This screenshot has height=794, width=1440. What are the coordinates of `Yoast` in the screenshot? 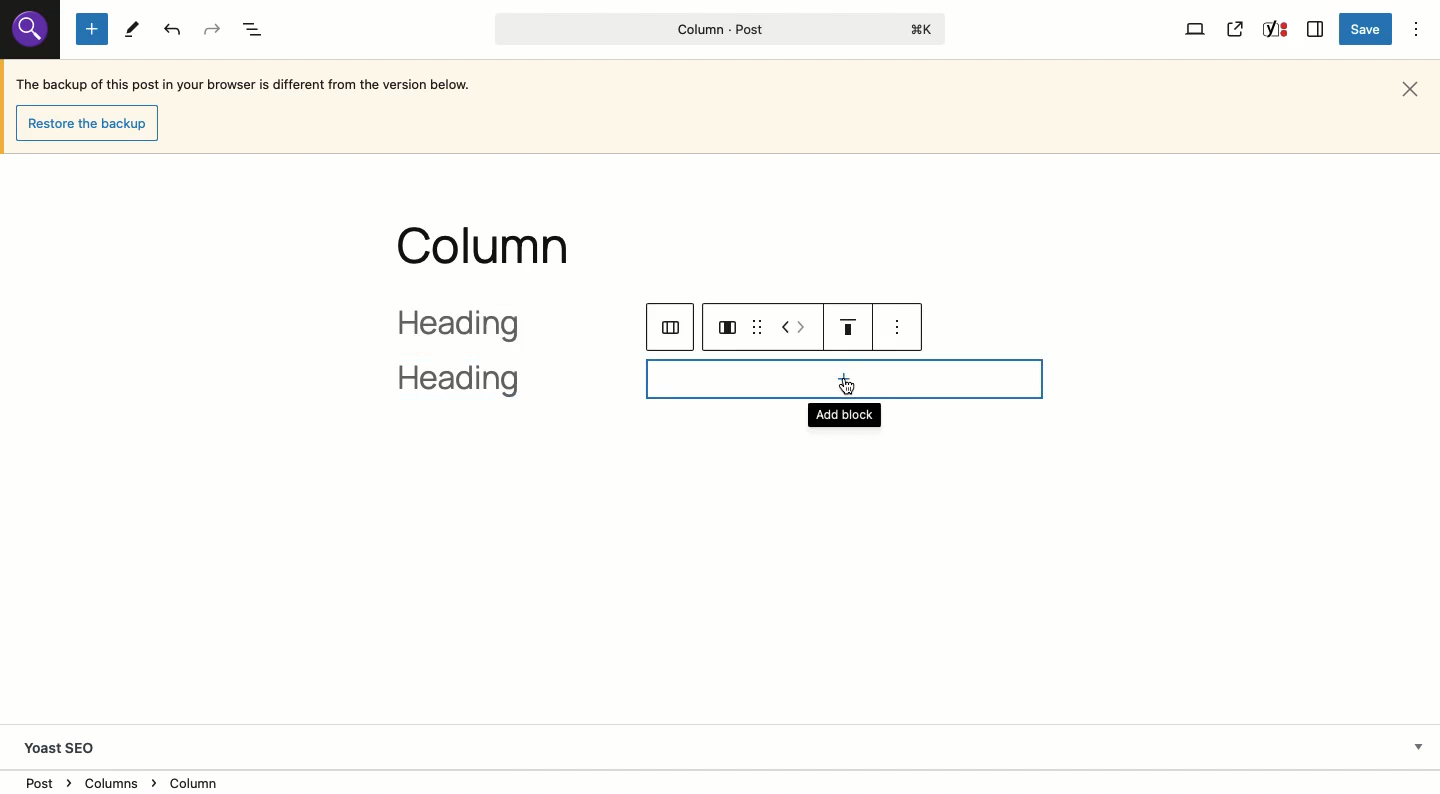 It's located at (1273, 31).